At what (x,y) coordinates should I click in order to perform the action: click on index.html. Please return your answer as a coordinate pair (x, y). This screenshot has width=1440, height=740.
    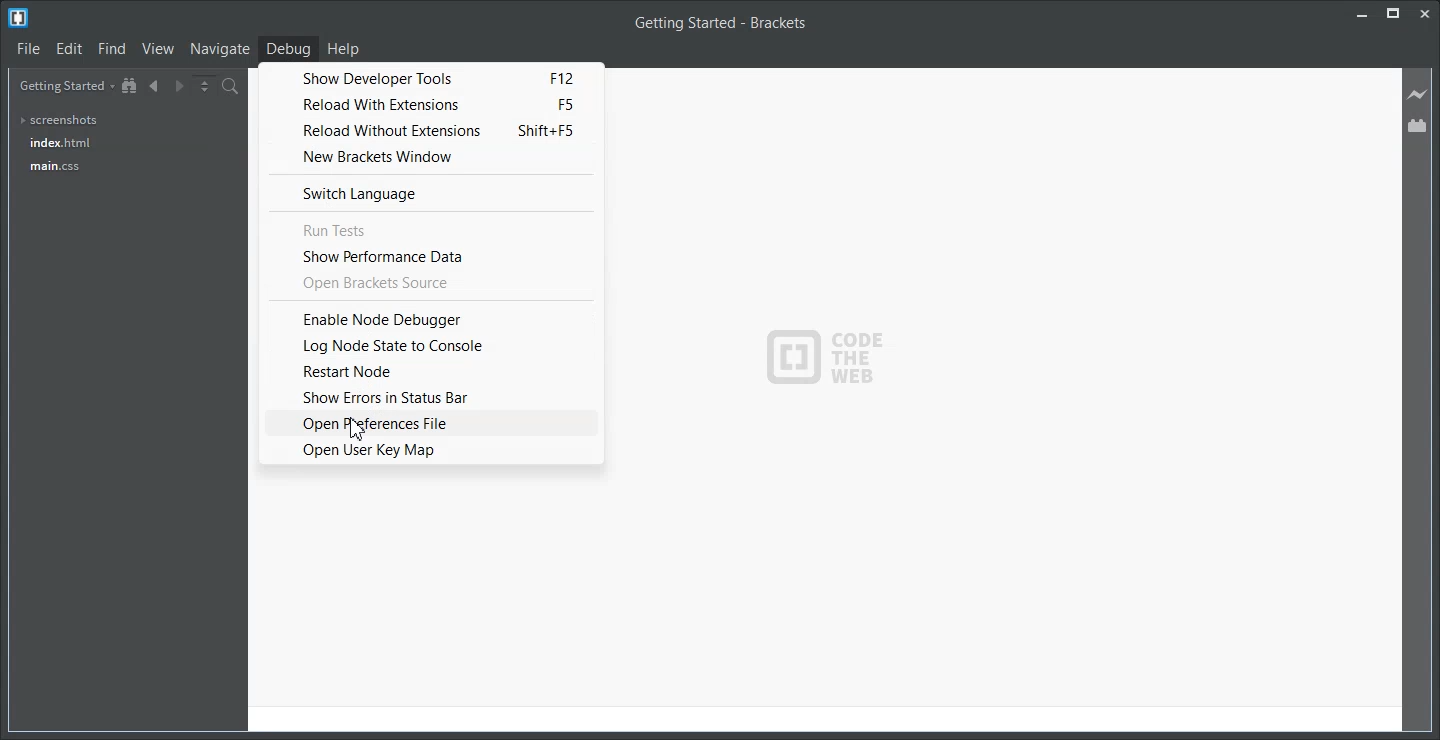
    Looking at the image, I should click on (59, 142).